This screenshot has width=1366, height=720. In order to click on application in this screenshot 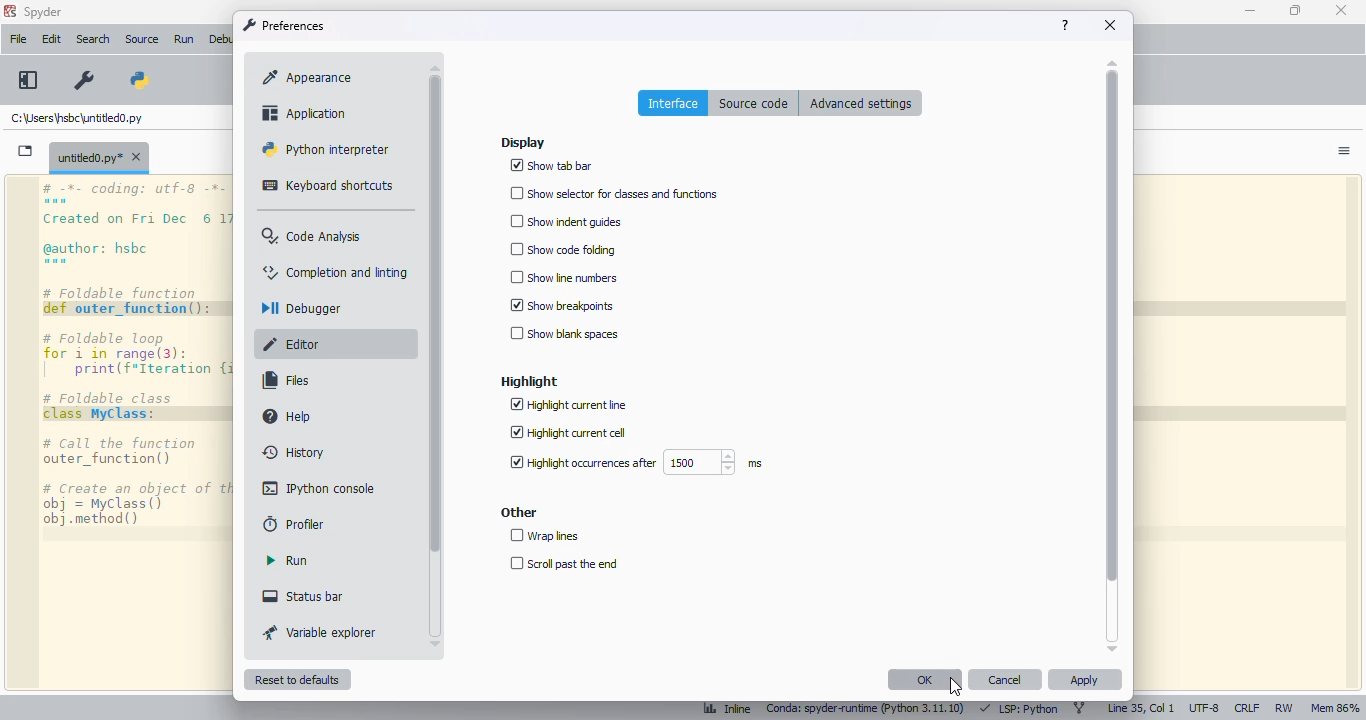, I will do `click(305, 113)`.